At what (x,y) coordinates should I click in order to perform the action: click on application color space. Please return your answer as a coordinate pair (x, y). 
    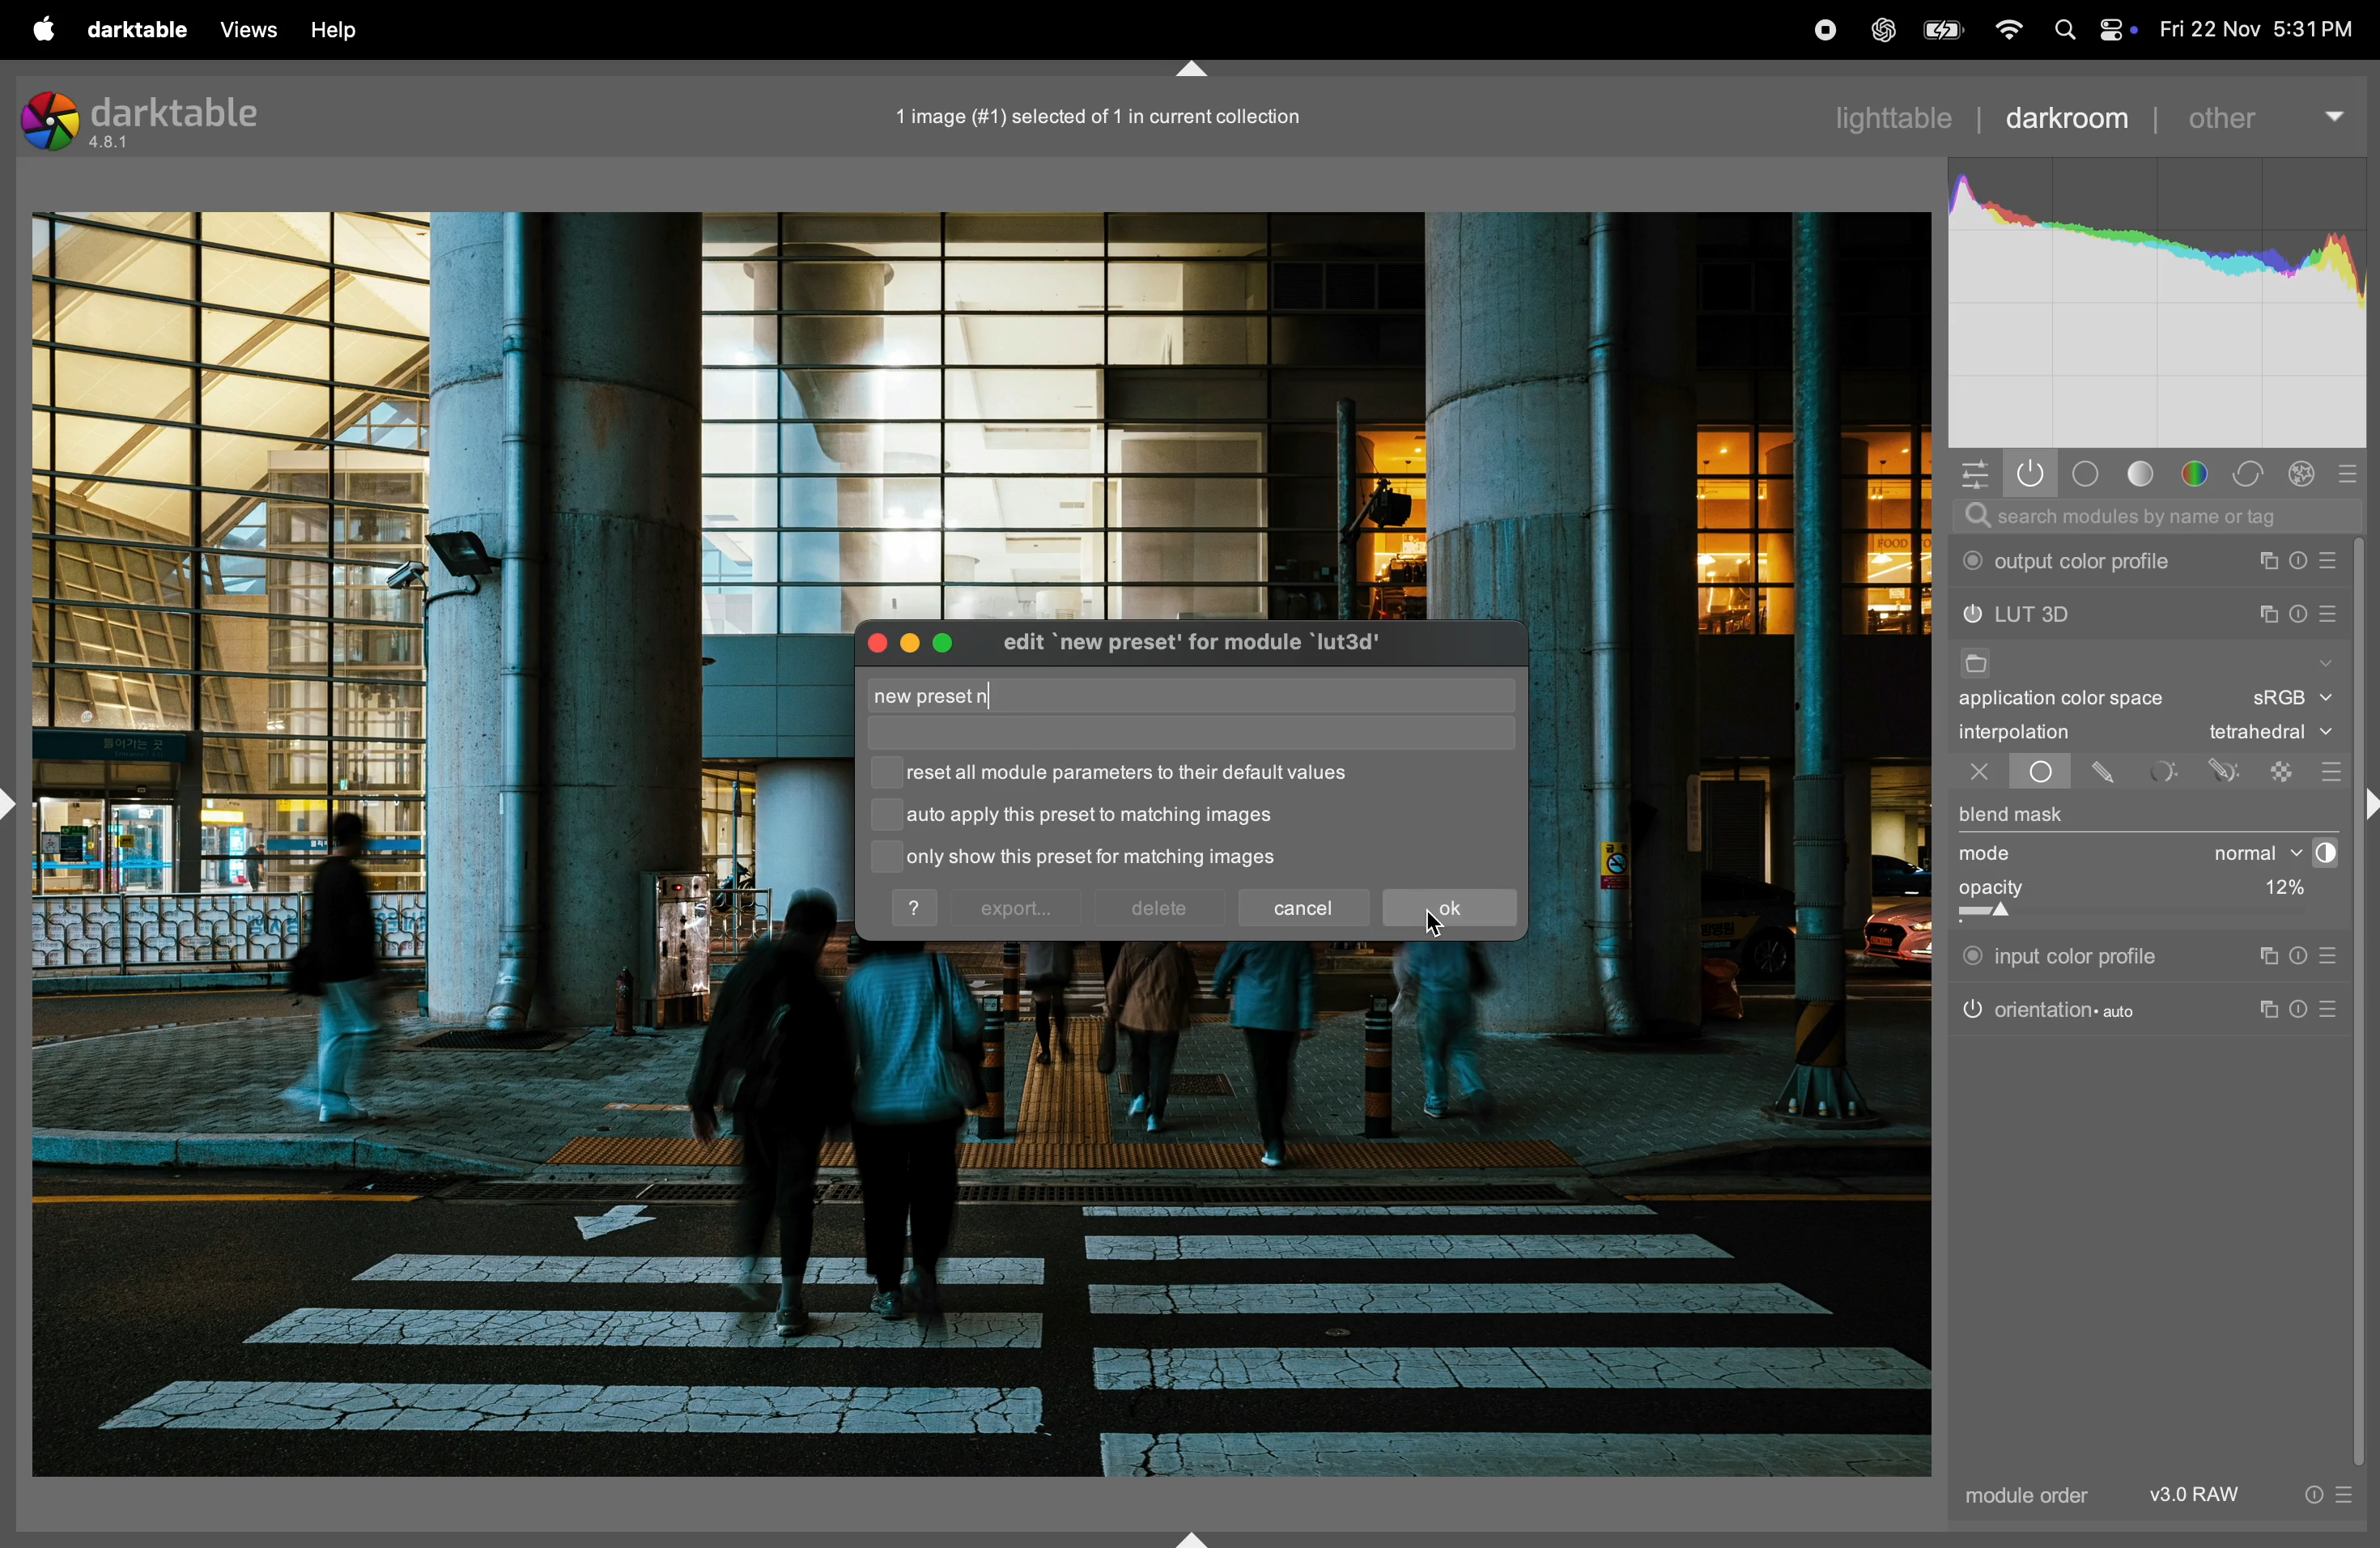
    Looking at the image, I should click on (2079, 702).